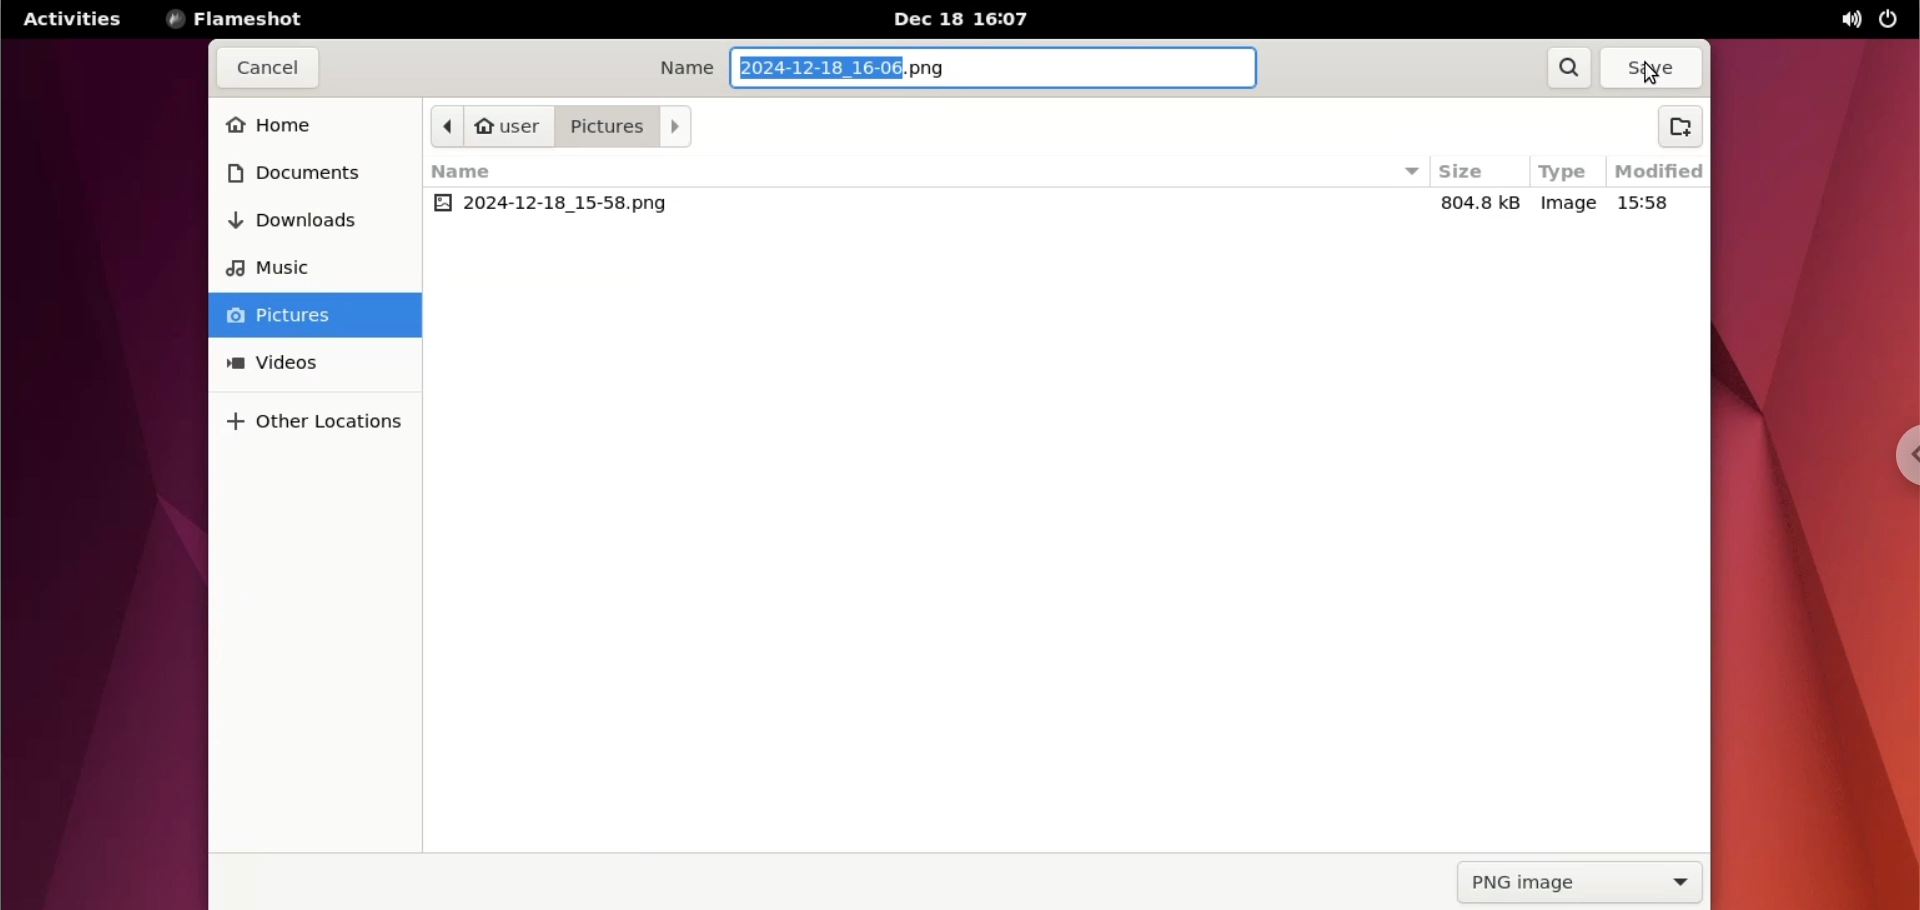 Image resolution: width=1920 pixels, height=910 pixels. I want to click on move previous, so click(447, 127).